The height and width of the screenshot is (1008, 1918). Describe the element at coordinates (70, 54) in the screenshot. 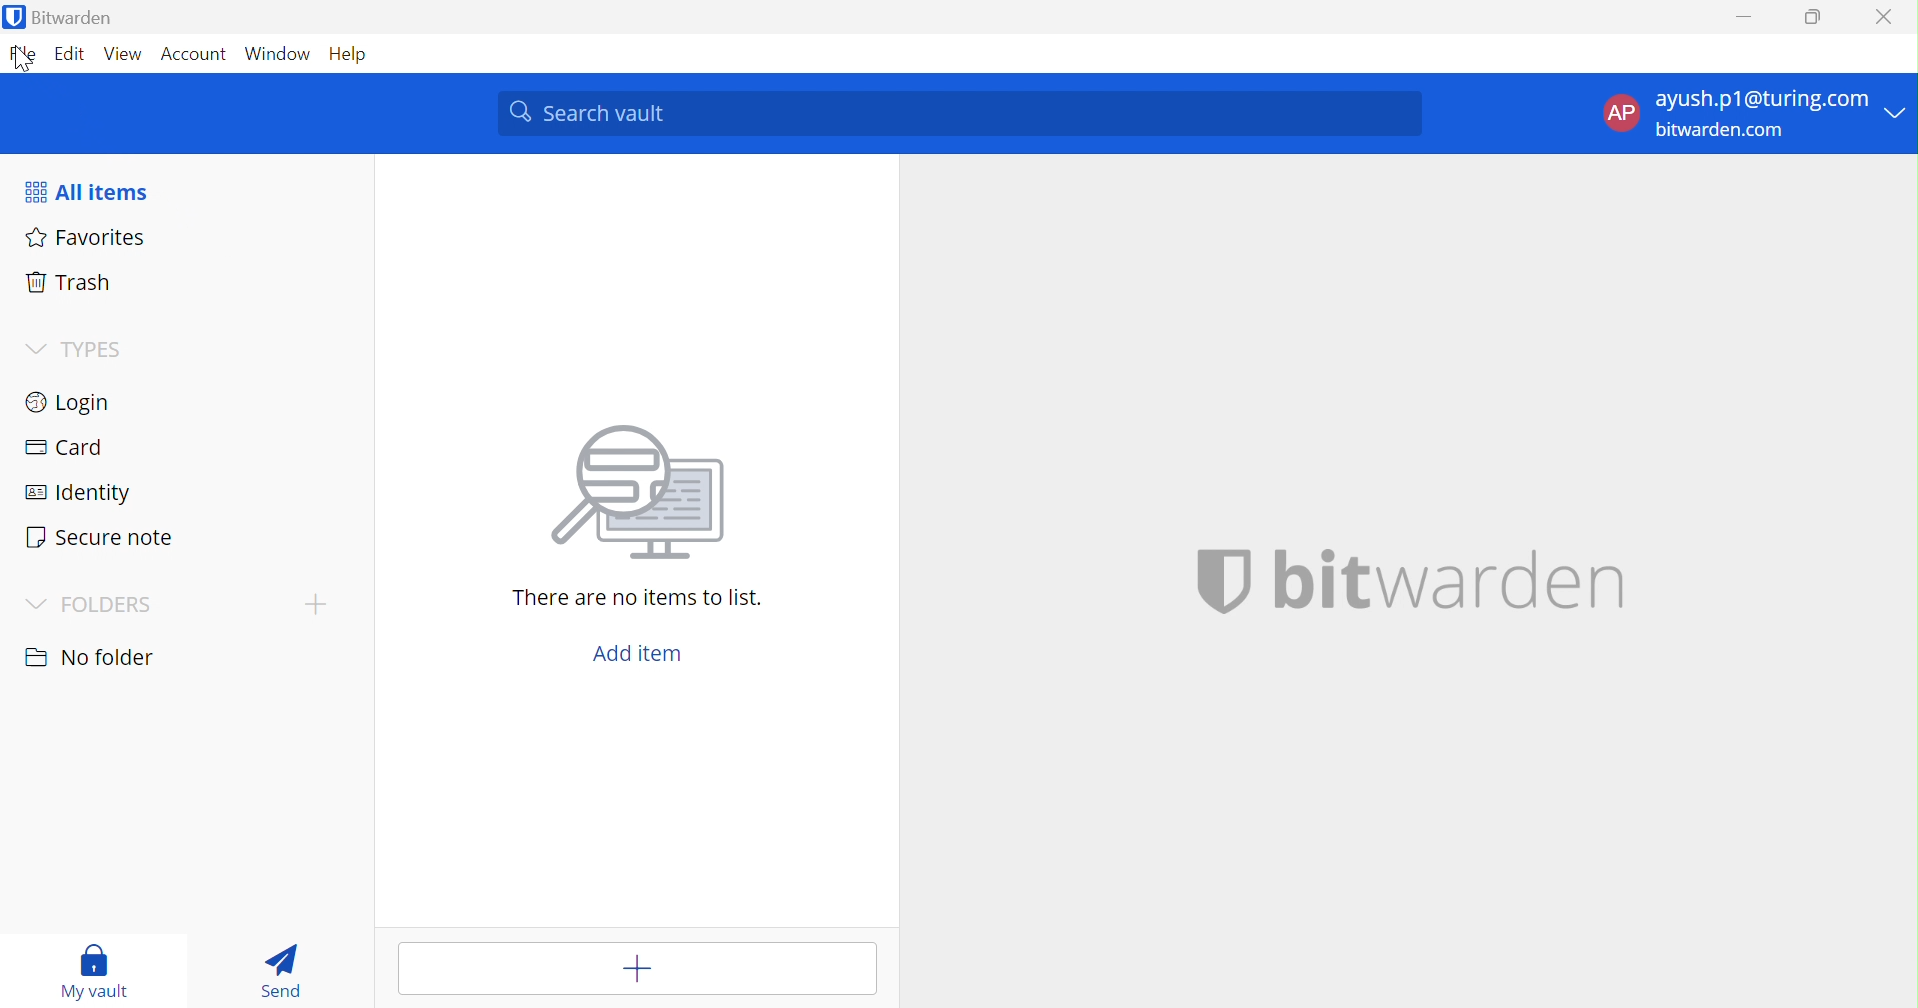

I see `Edit` at that location.